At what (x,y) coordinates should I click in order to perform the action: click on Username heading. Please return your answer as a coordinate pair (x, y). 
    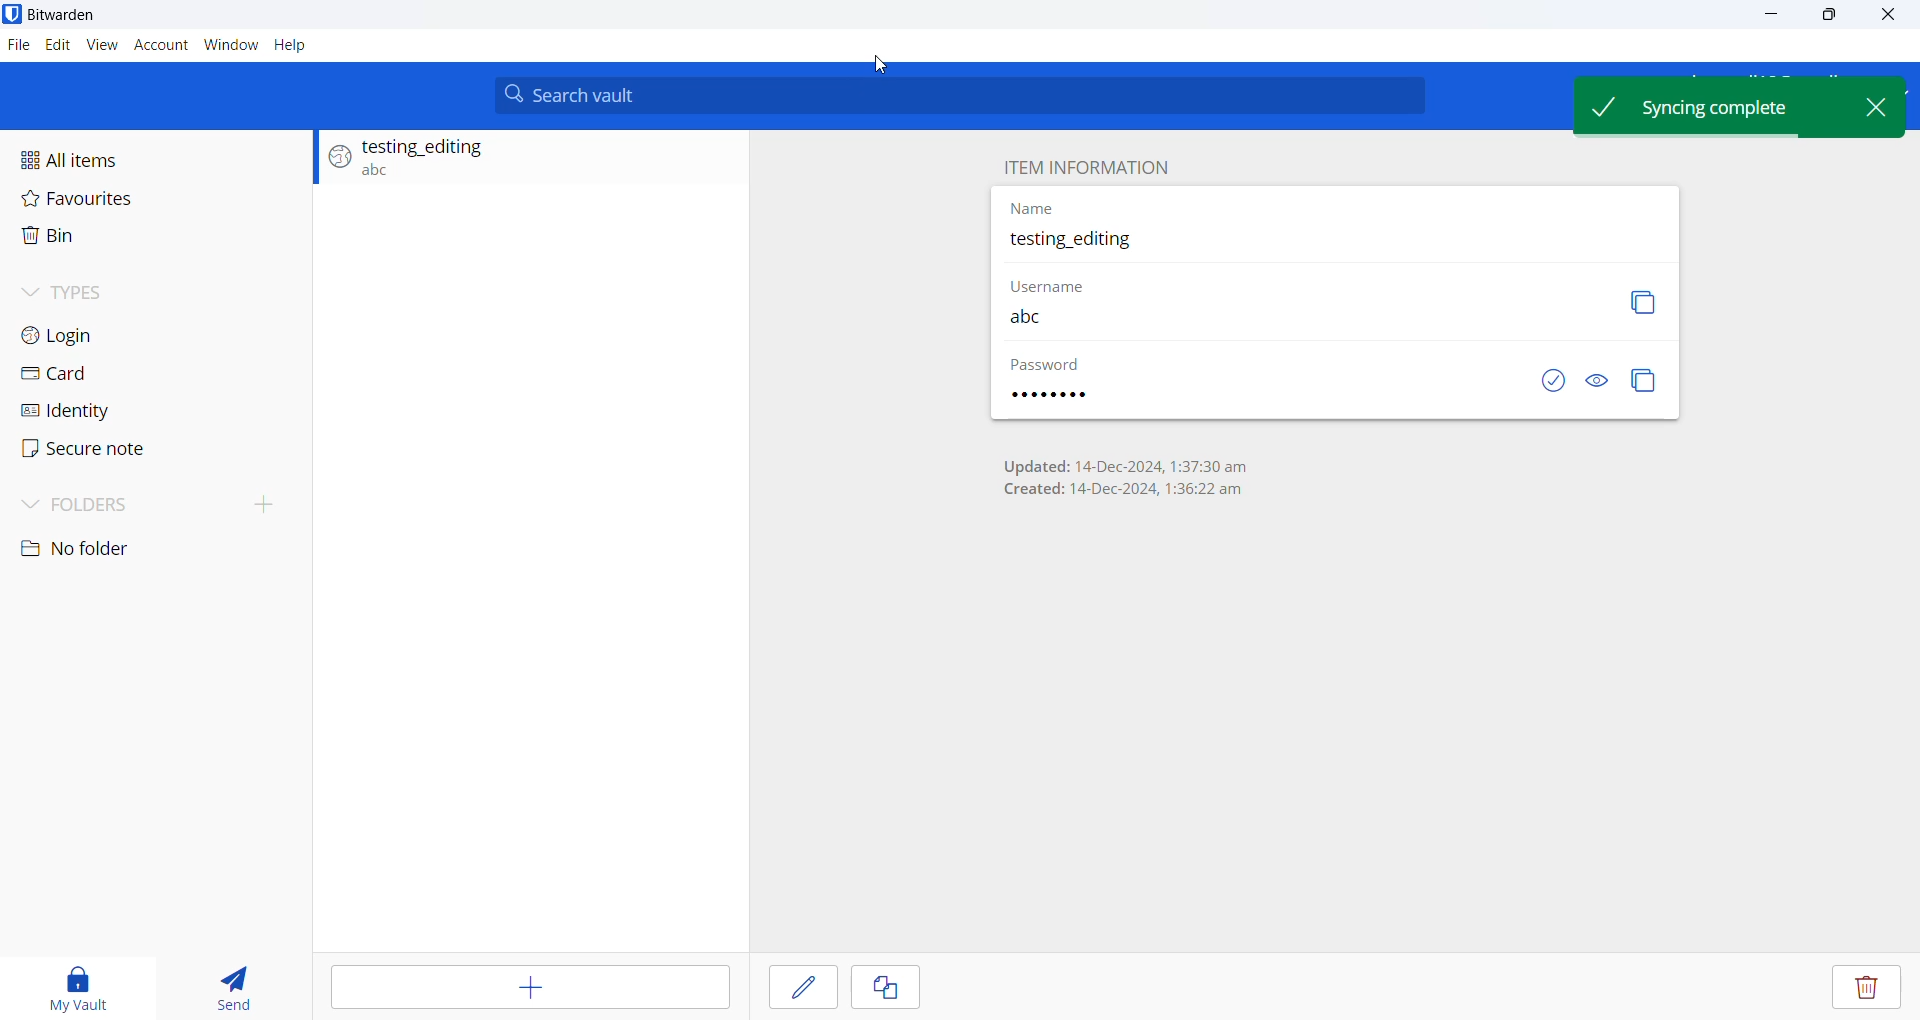
    Looking at the image, I should click on (1063, 283).